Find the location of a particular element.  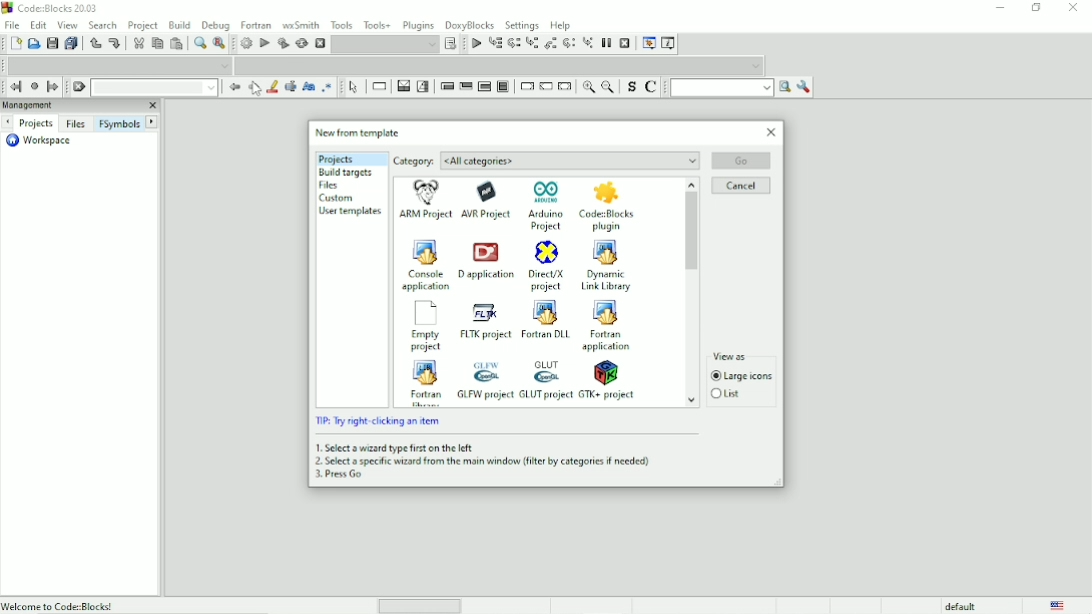

GTK + project is located at coordinates (610, 381).